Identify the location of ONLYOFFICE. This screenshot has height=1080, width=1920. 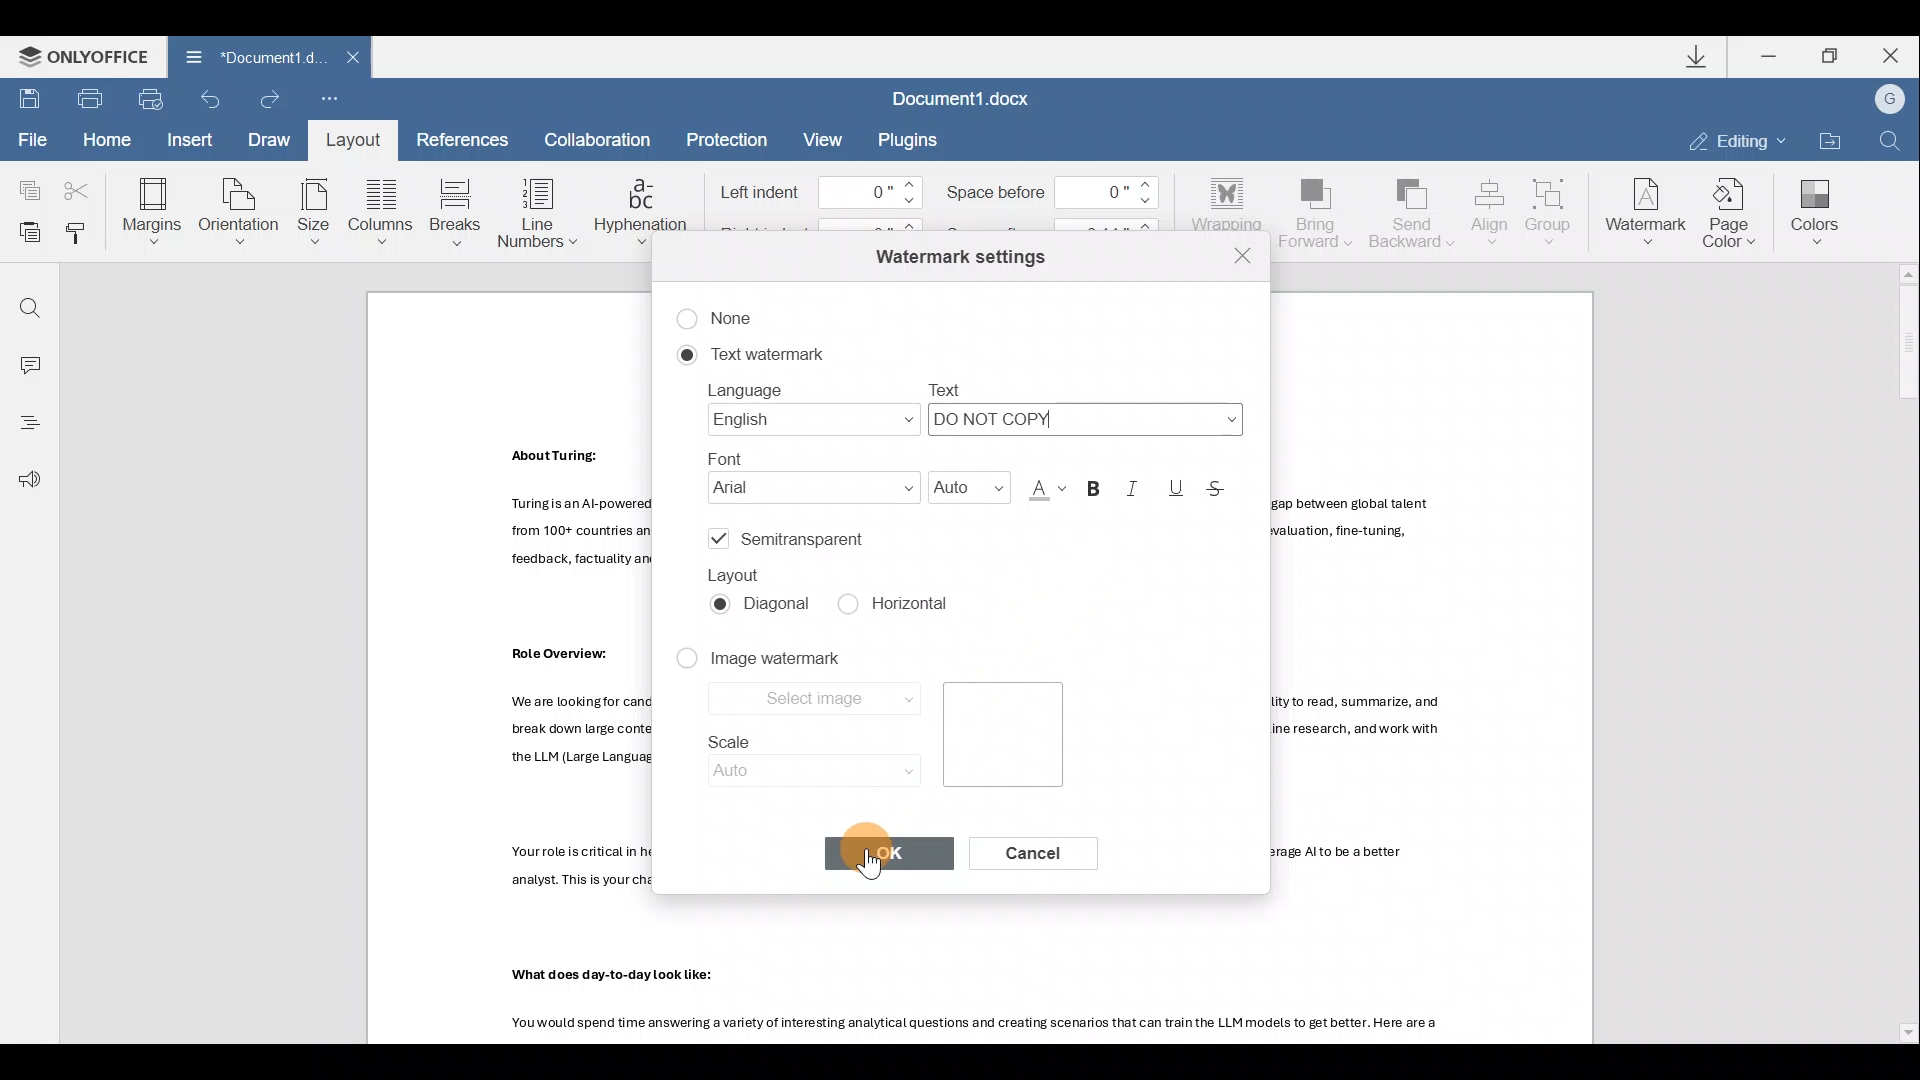
(83, 55).